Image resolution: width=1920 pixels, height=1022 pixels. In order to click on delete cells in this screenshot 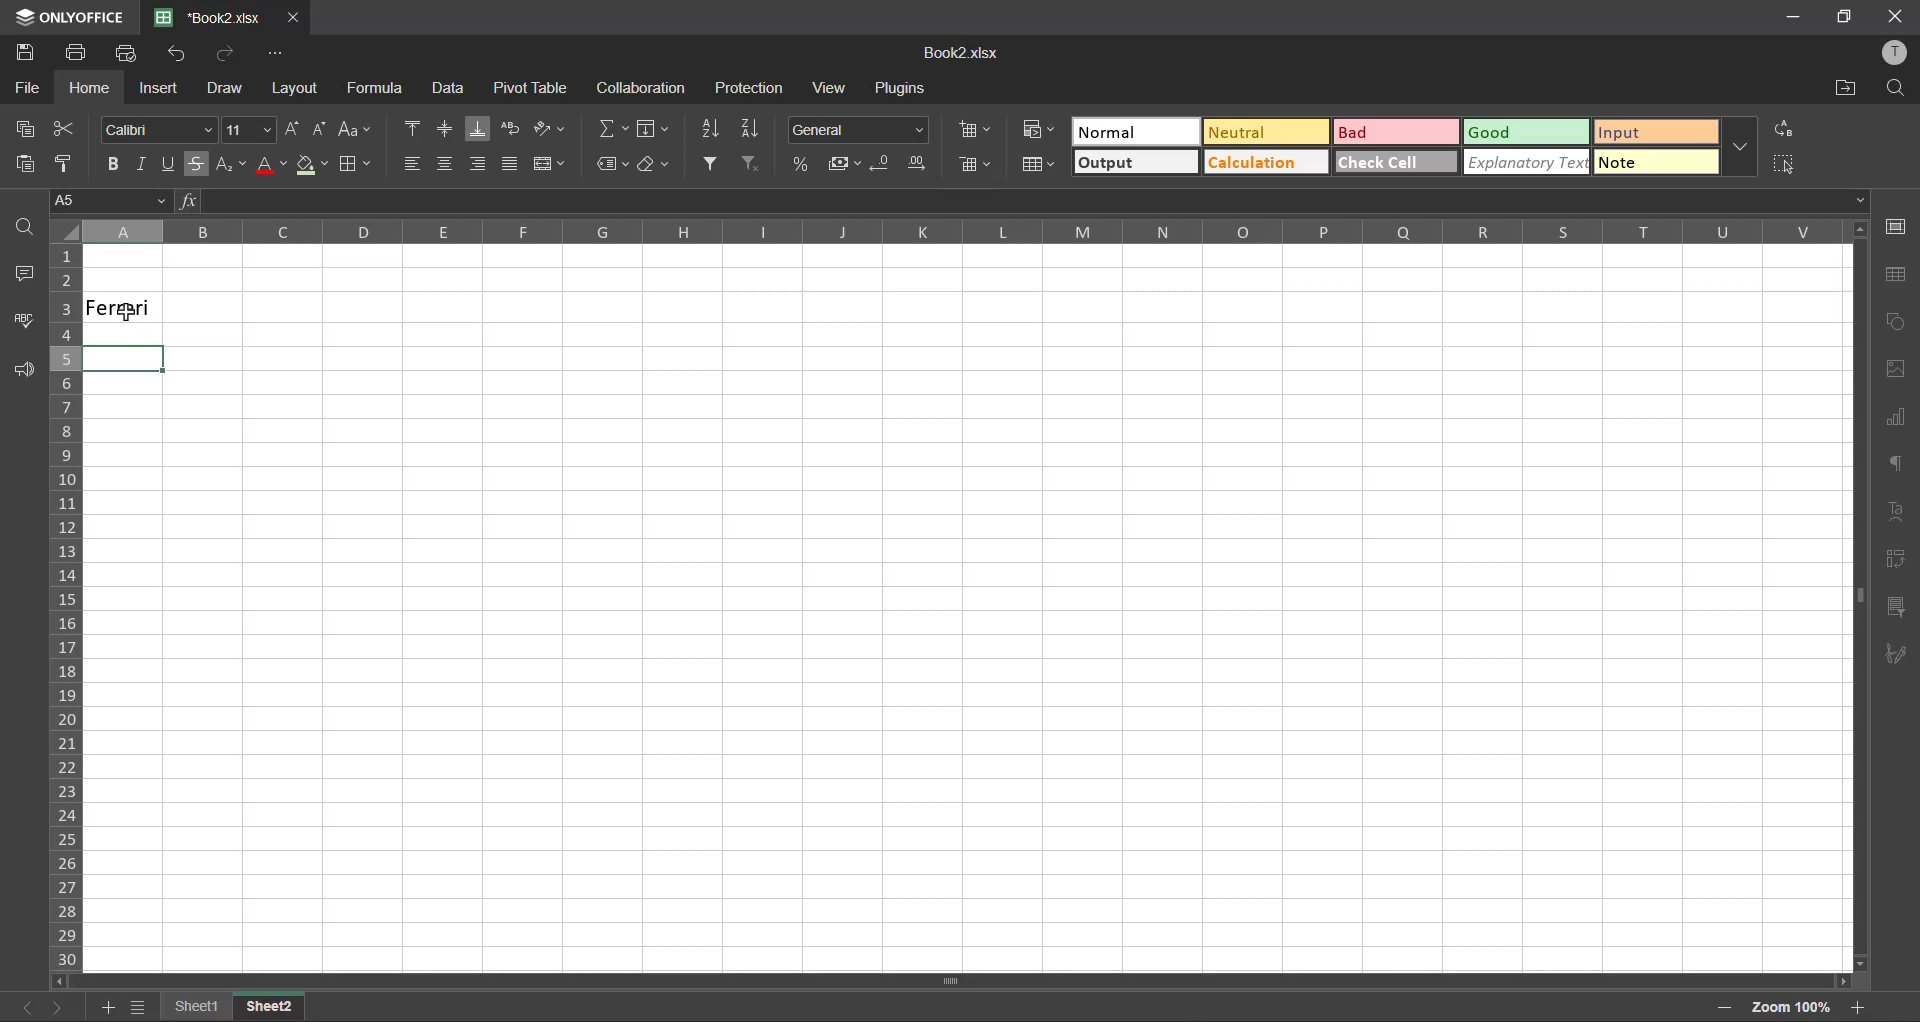, I will do `click(976, 166)`.